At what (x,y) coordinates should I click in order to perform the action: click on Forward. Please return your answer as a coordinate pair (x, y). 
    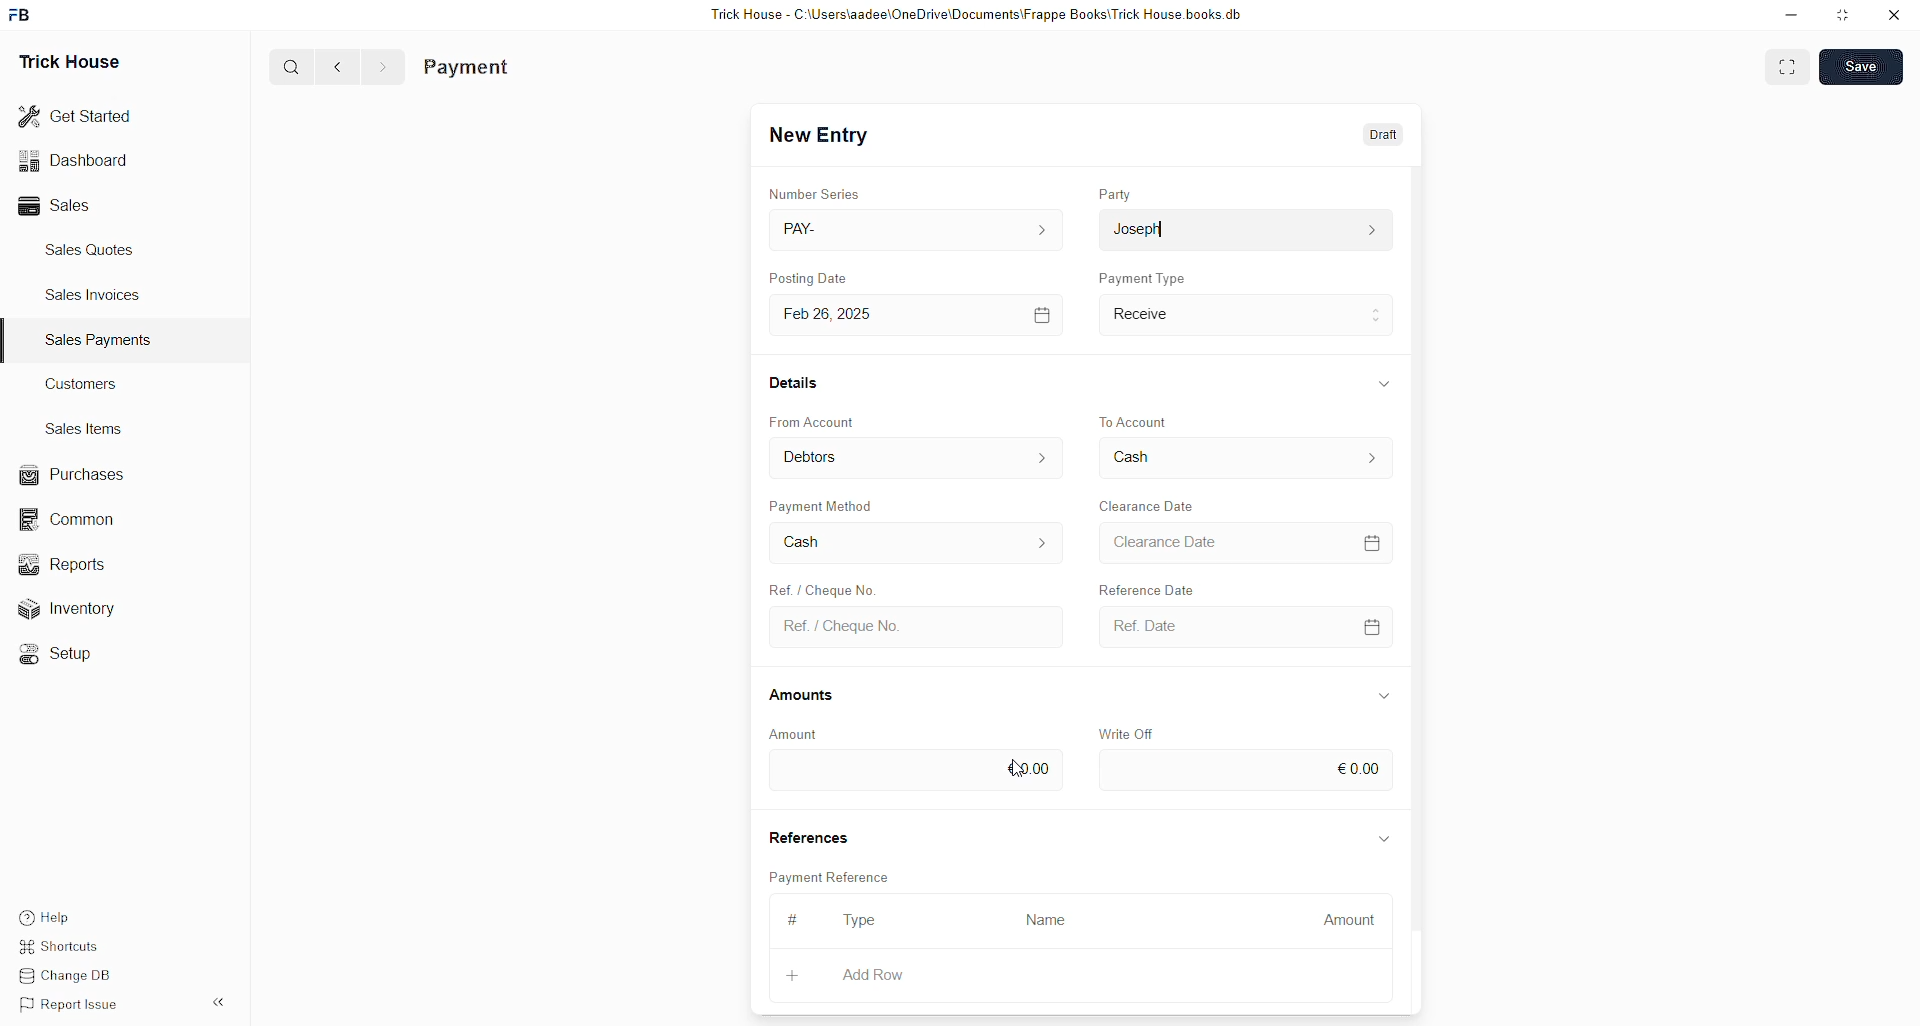
    Looking at the image, I should click on (384, 68).